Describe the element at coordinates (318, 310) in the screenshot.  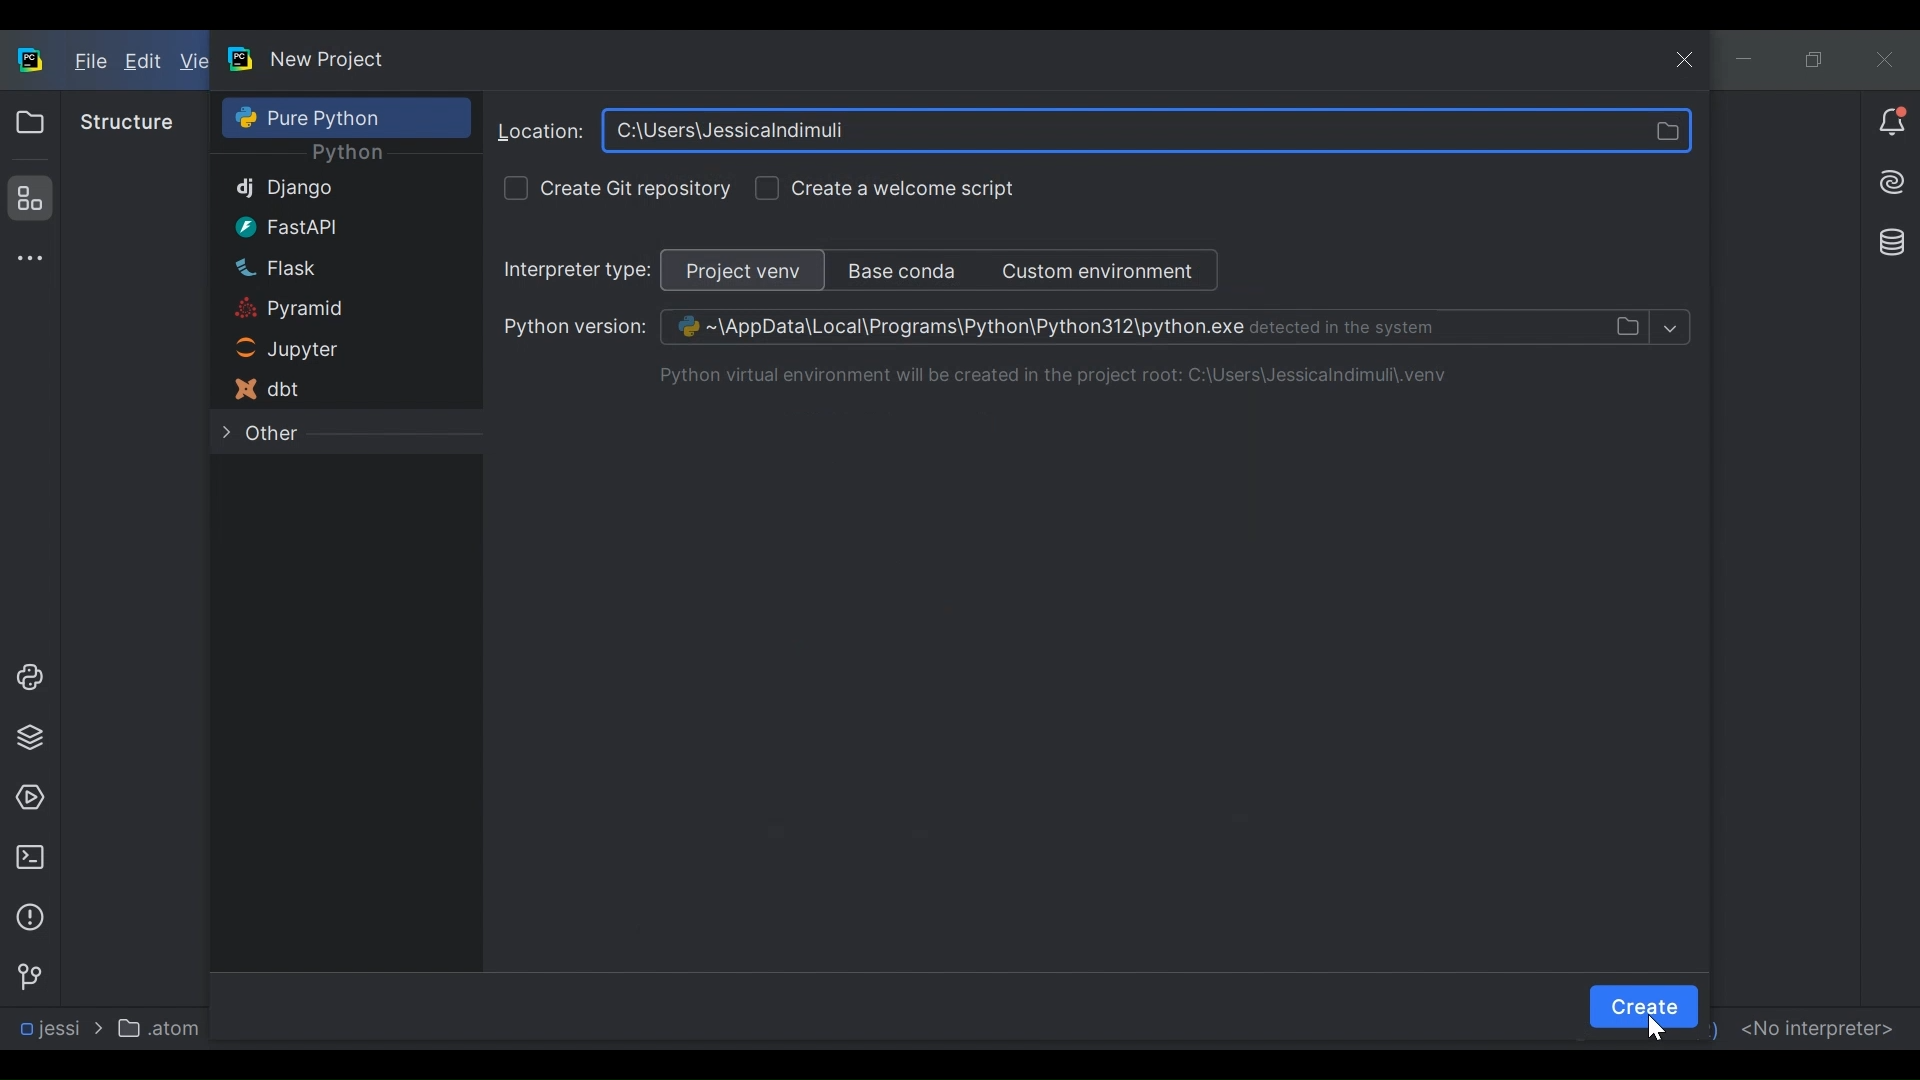
I see `Pyramid` at that location.